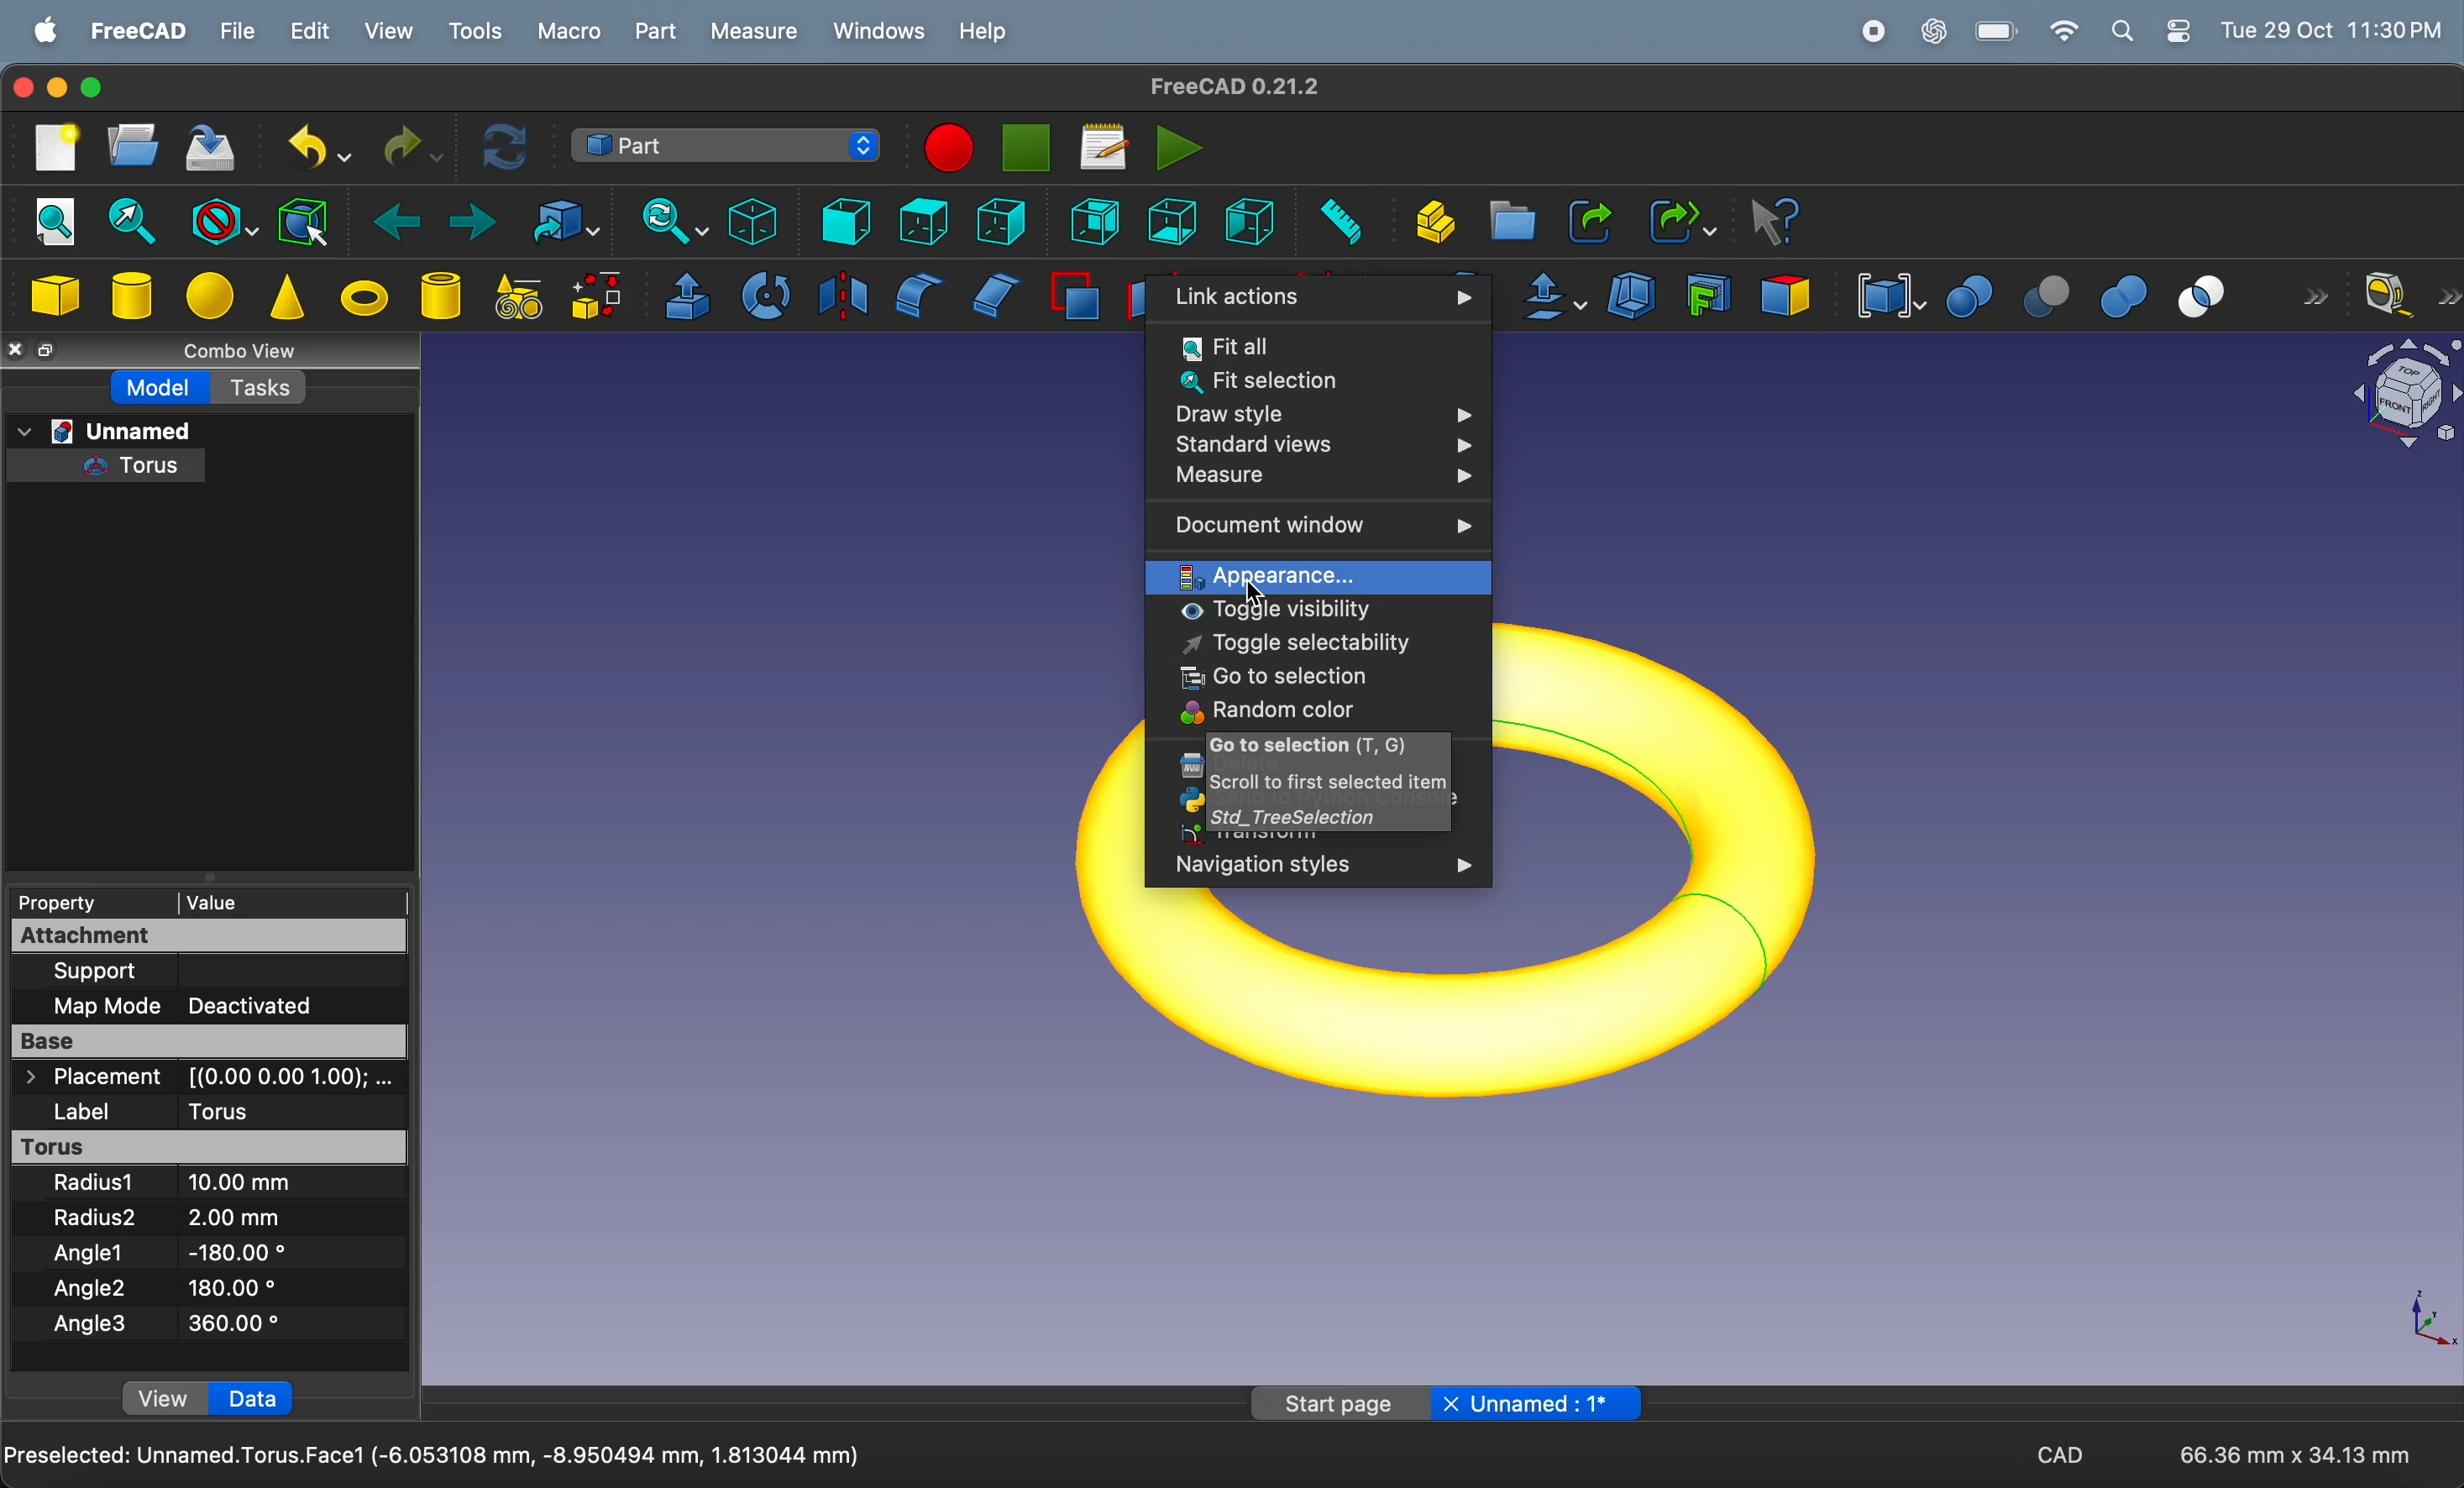  I want to click on go to selection (t,G), so click(1313, 746).